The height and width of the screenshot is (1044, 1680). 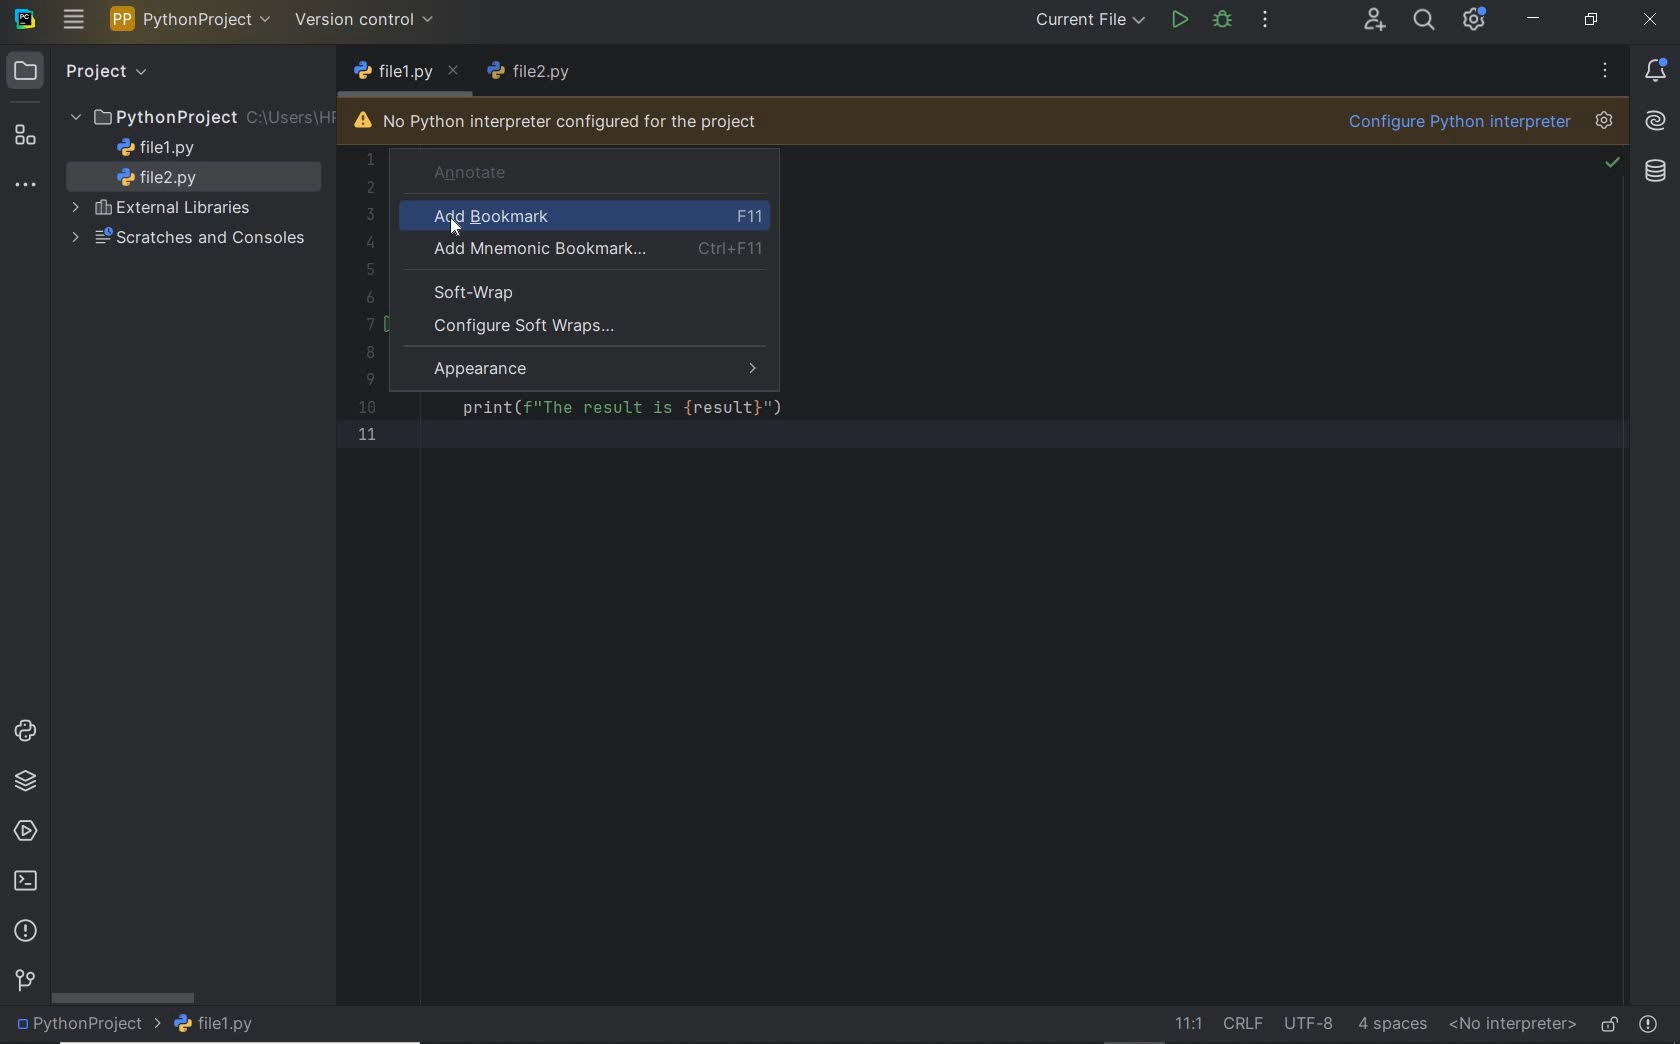 I want to click on no problem, so click(x=1611, y=165).